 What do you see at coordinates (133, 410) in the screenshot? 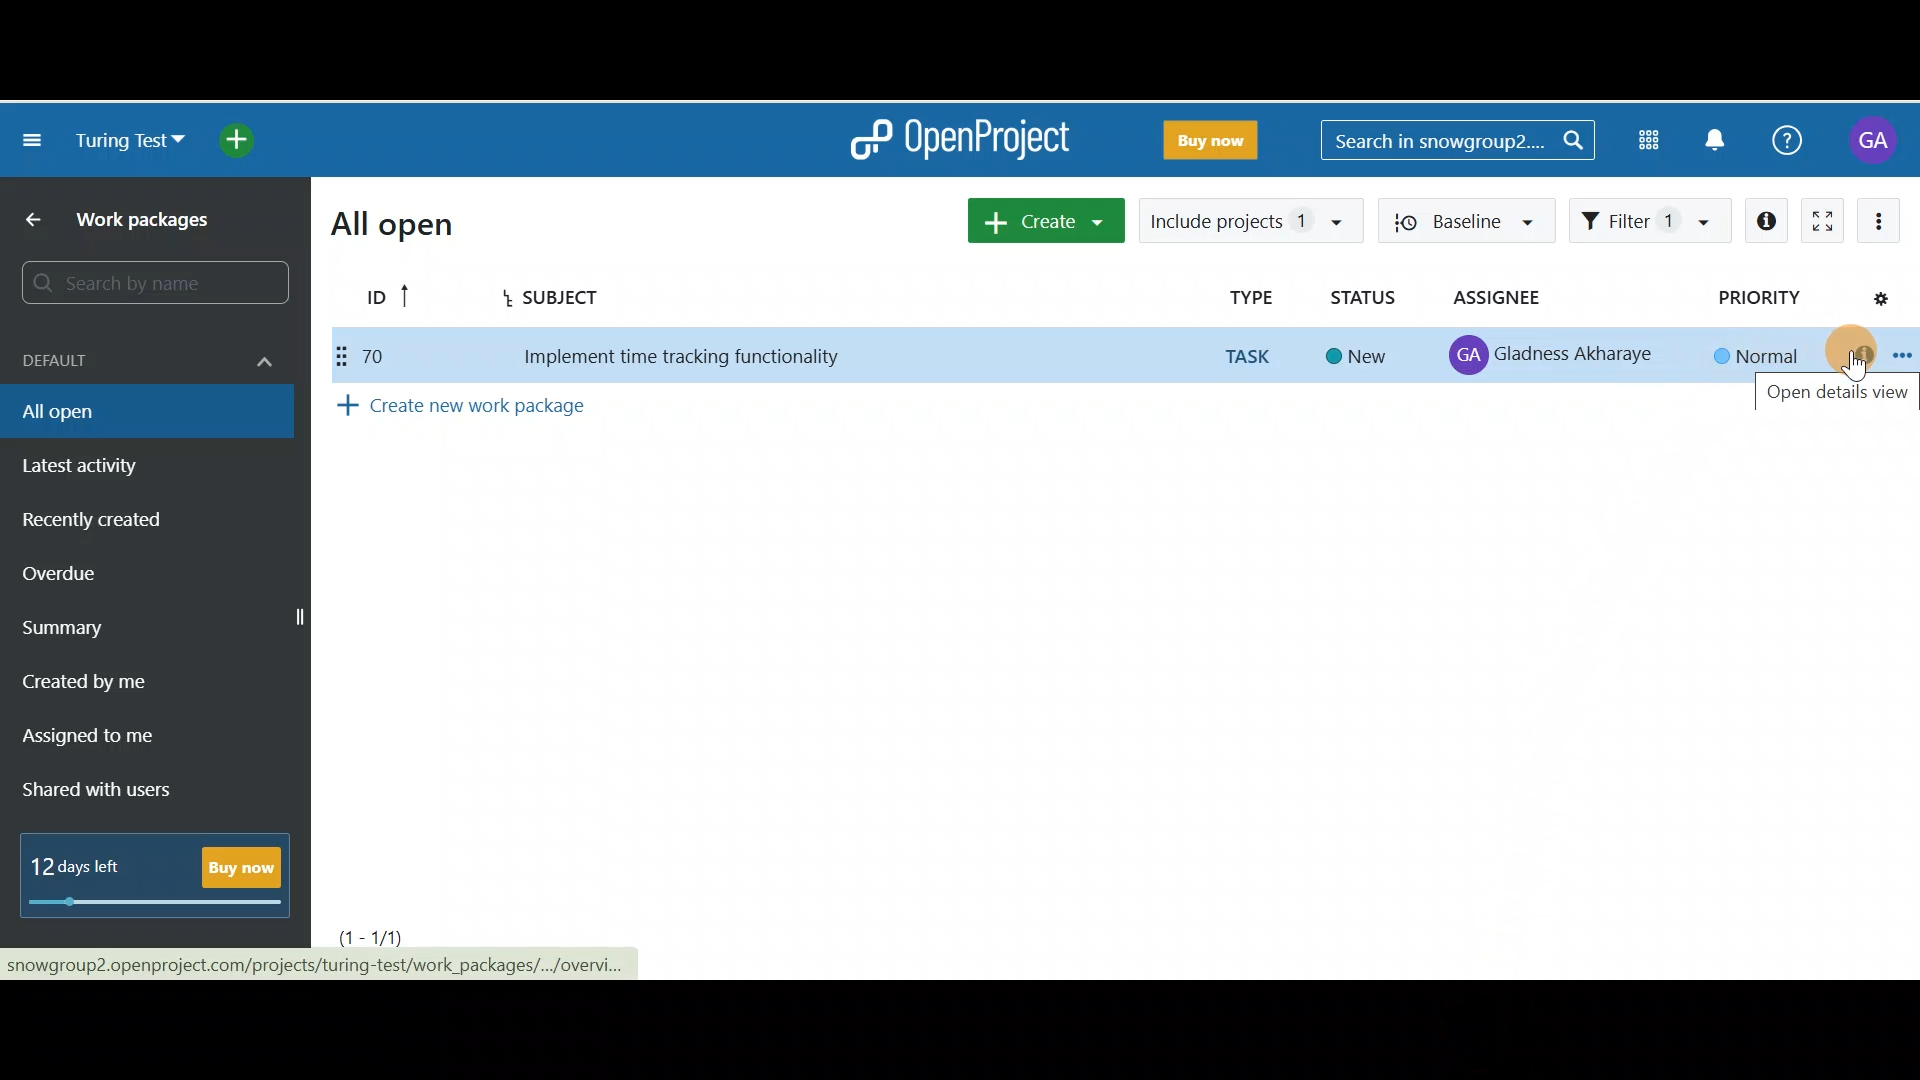
I see `All open` at bounding box center [133, 410].